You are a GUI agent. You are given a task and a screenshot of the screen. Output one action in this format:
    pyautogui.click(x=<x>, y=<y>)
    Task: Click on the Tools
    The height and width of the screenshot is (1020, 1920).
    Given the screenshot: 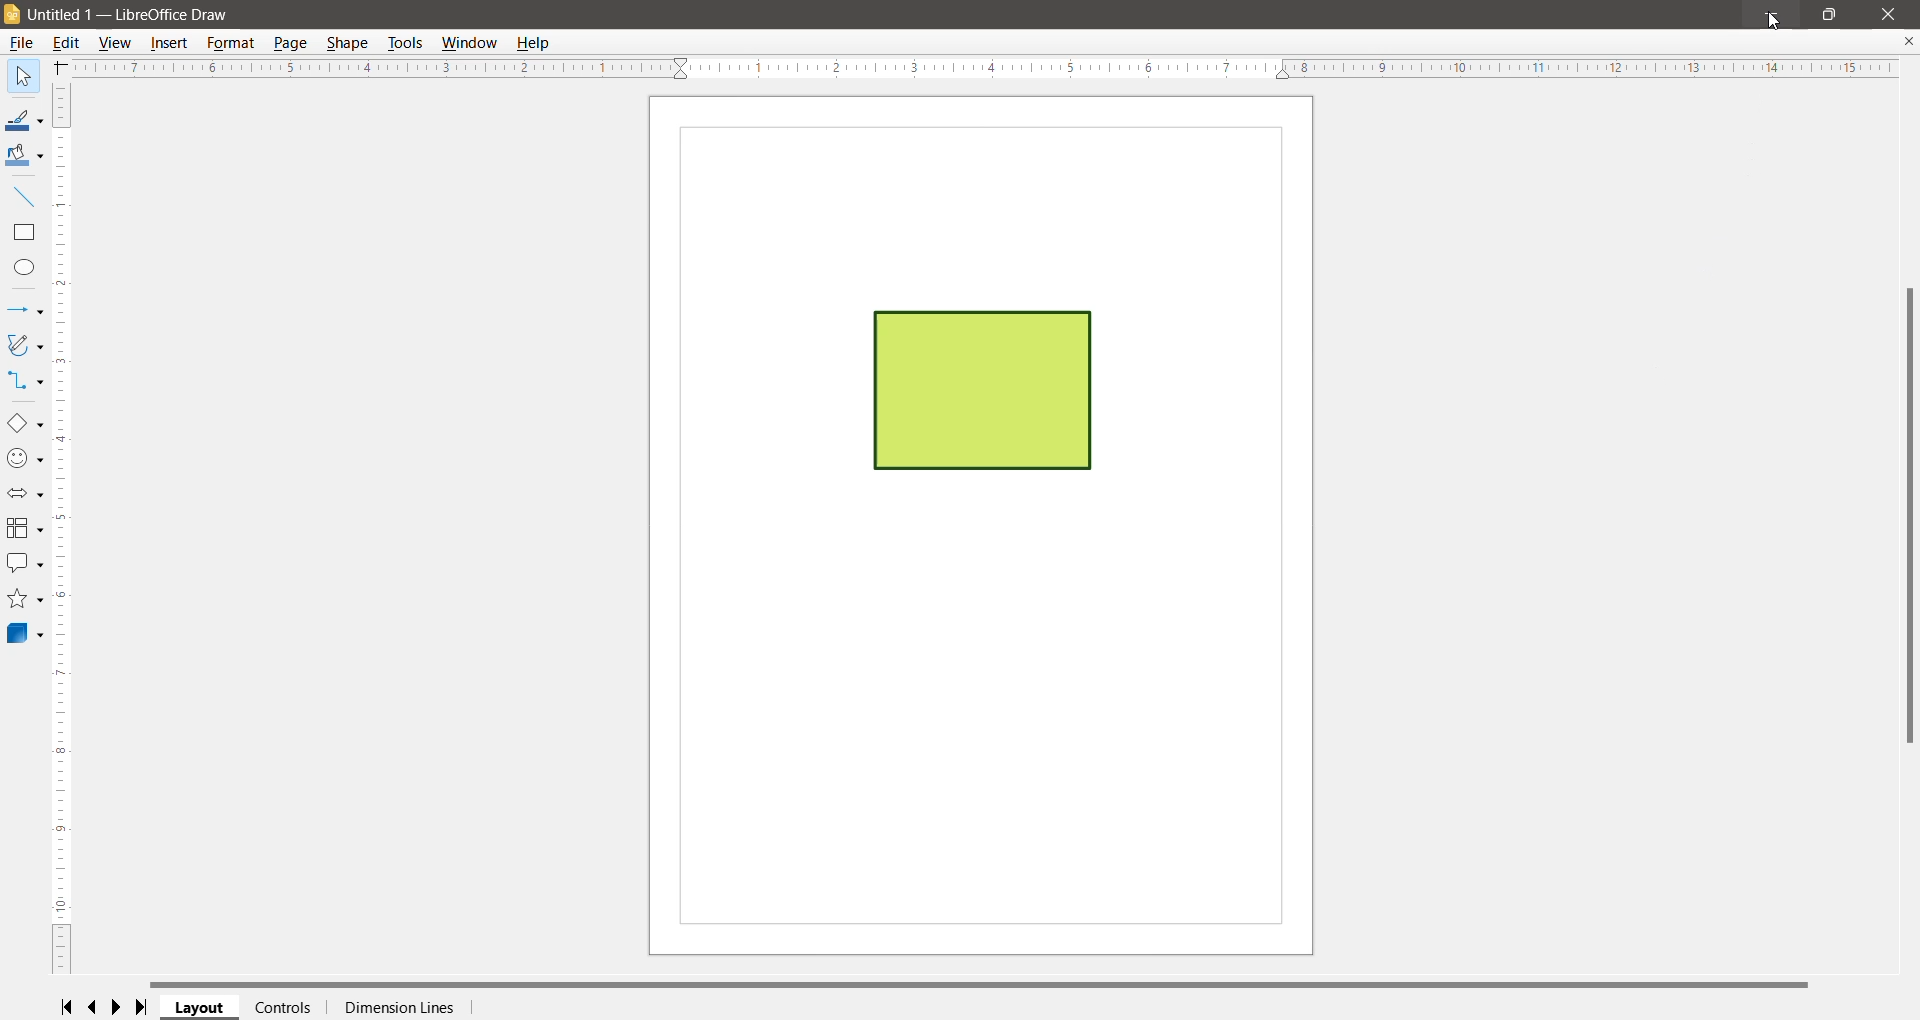 What is the action you would take?
    pyautogui.click(x=404, y=43)
    